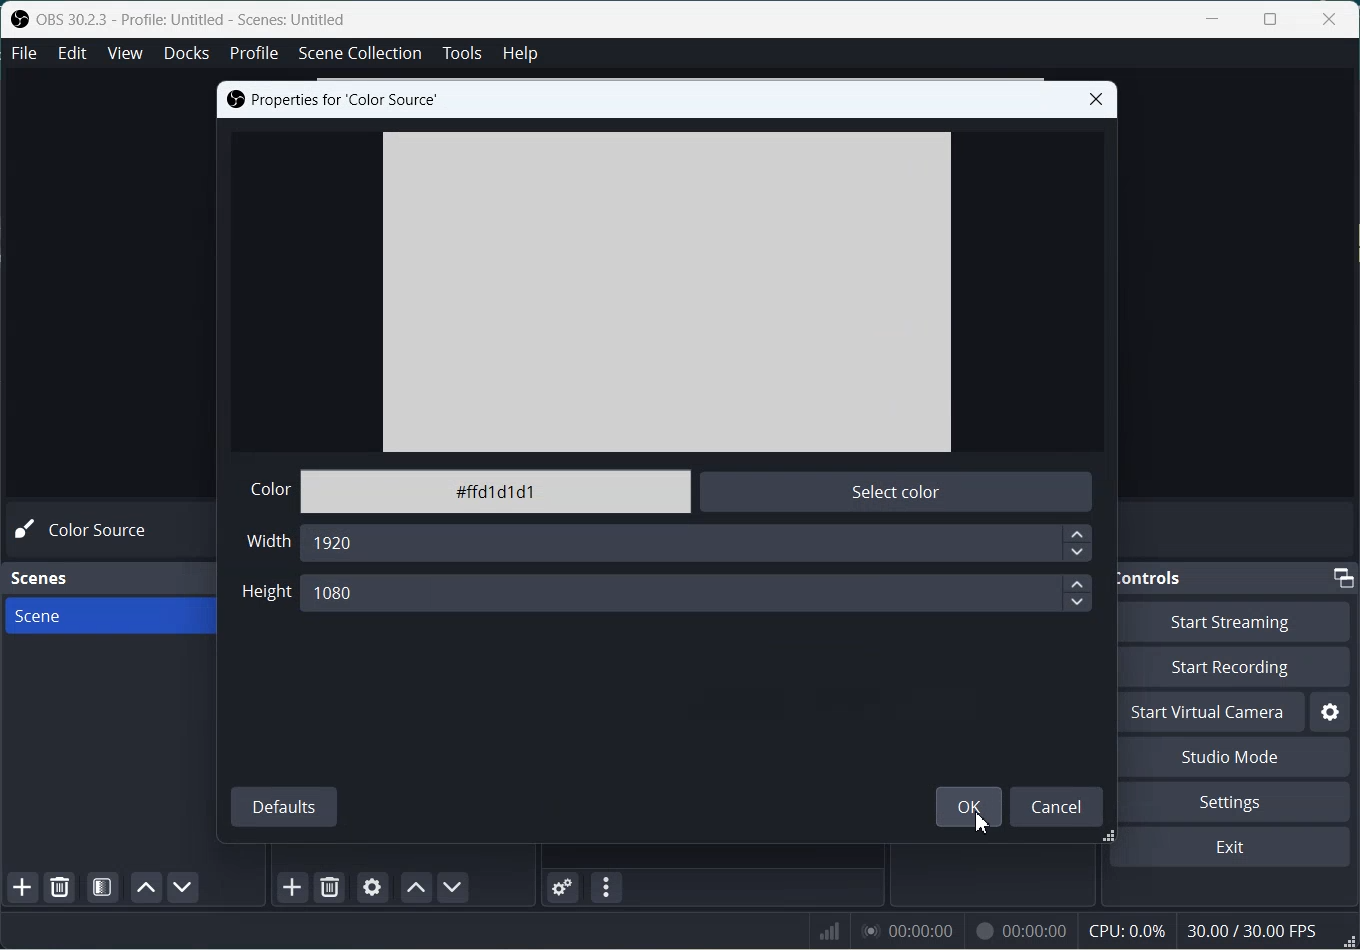 The height and width of the screenshot is (950, 1360). Describe the element at coordinates (969, 807) in the screenshot. I see `OK` at that location.